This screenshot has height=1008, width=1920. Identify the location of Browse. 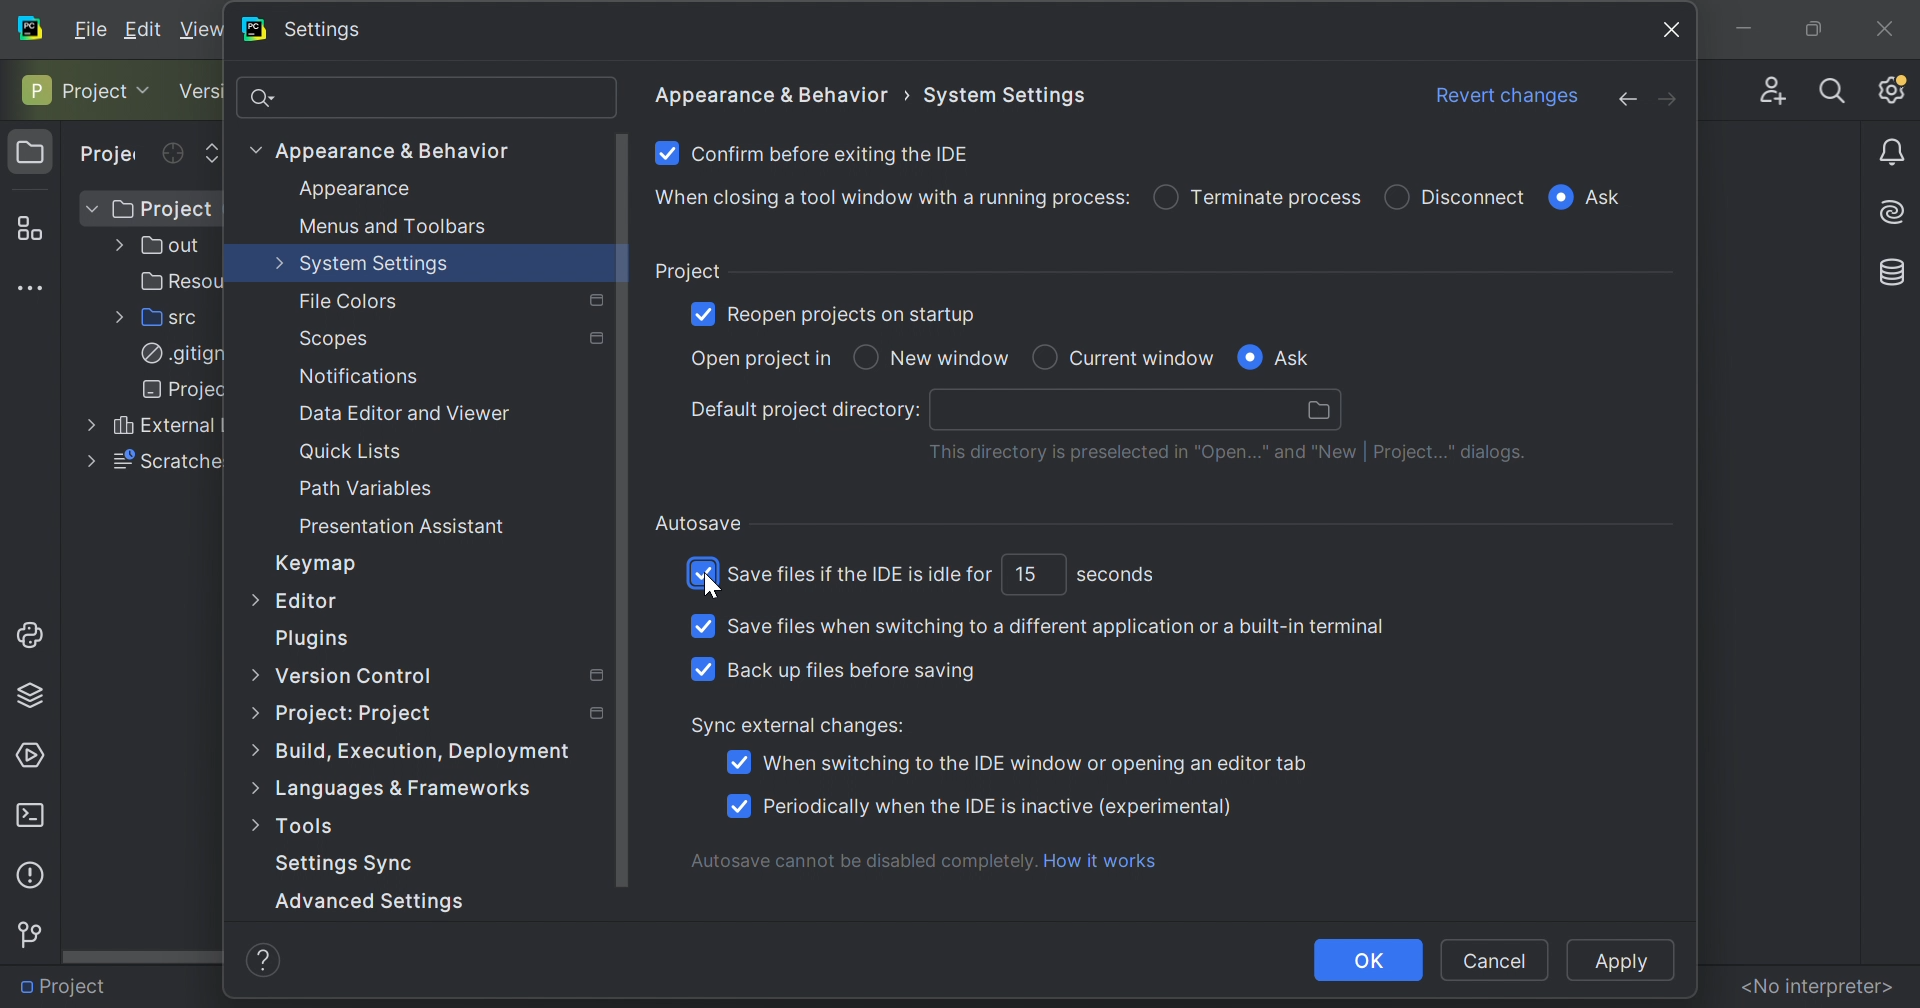
(1321, 410).